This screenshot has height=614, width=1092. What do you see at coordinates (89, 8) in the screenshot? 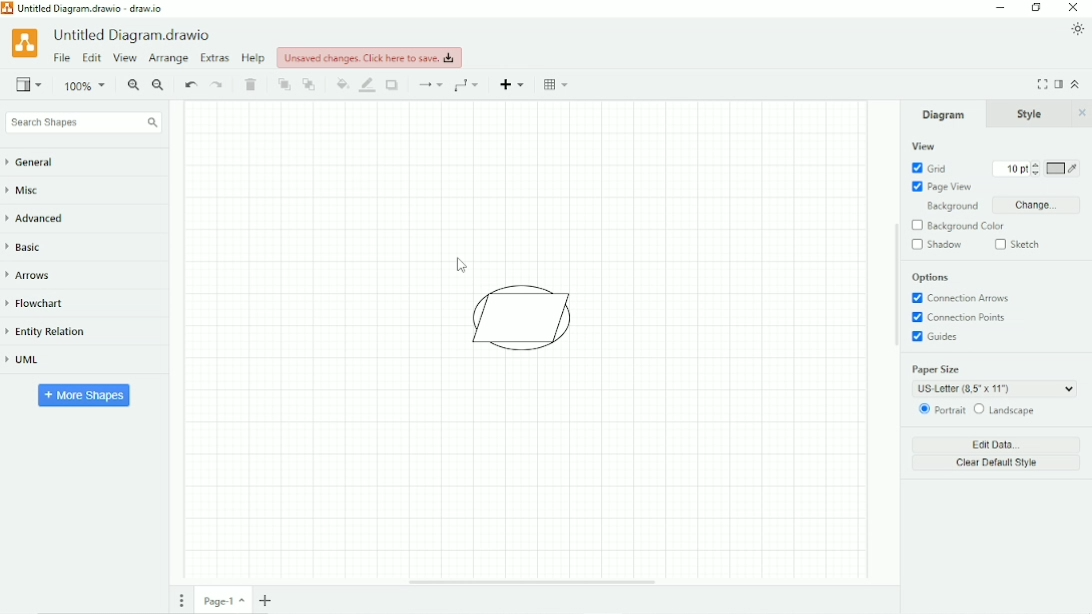
I see `Title ` at bounding box center [89, 8].